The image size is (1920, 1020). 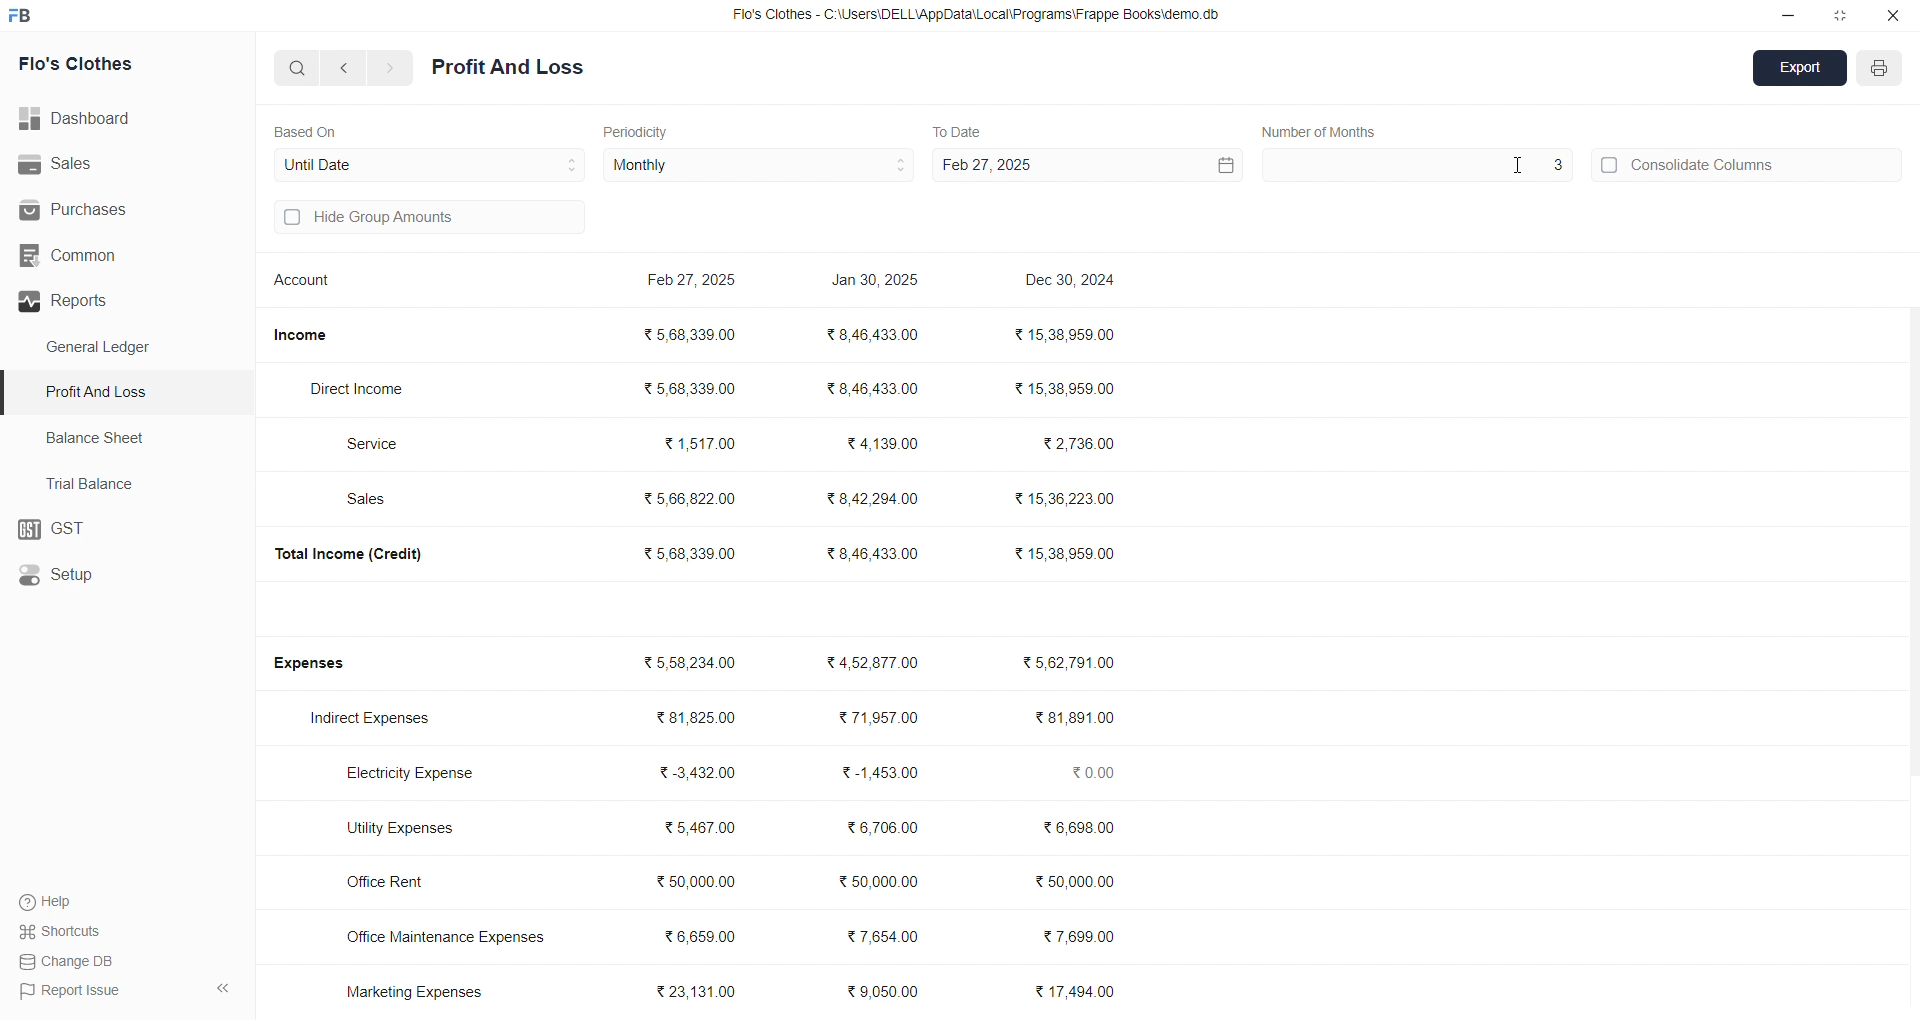 I want to click on ₹3,432.00, so click(x=700, y=773).